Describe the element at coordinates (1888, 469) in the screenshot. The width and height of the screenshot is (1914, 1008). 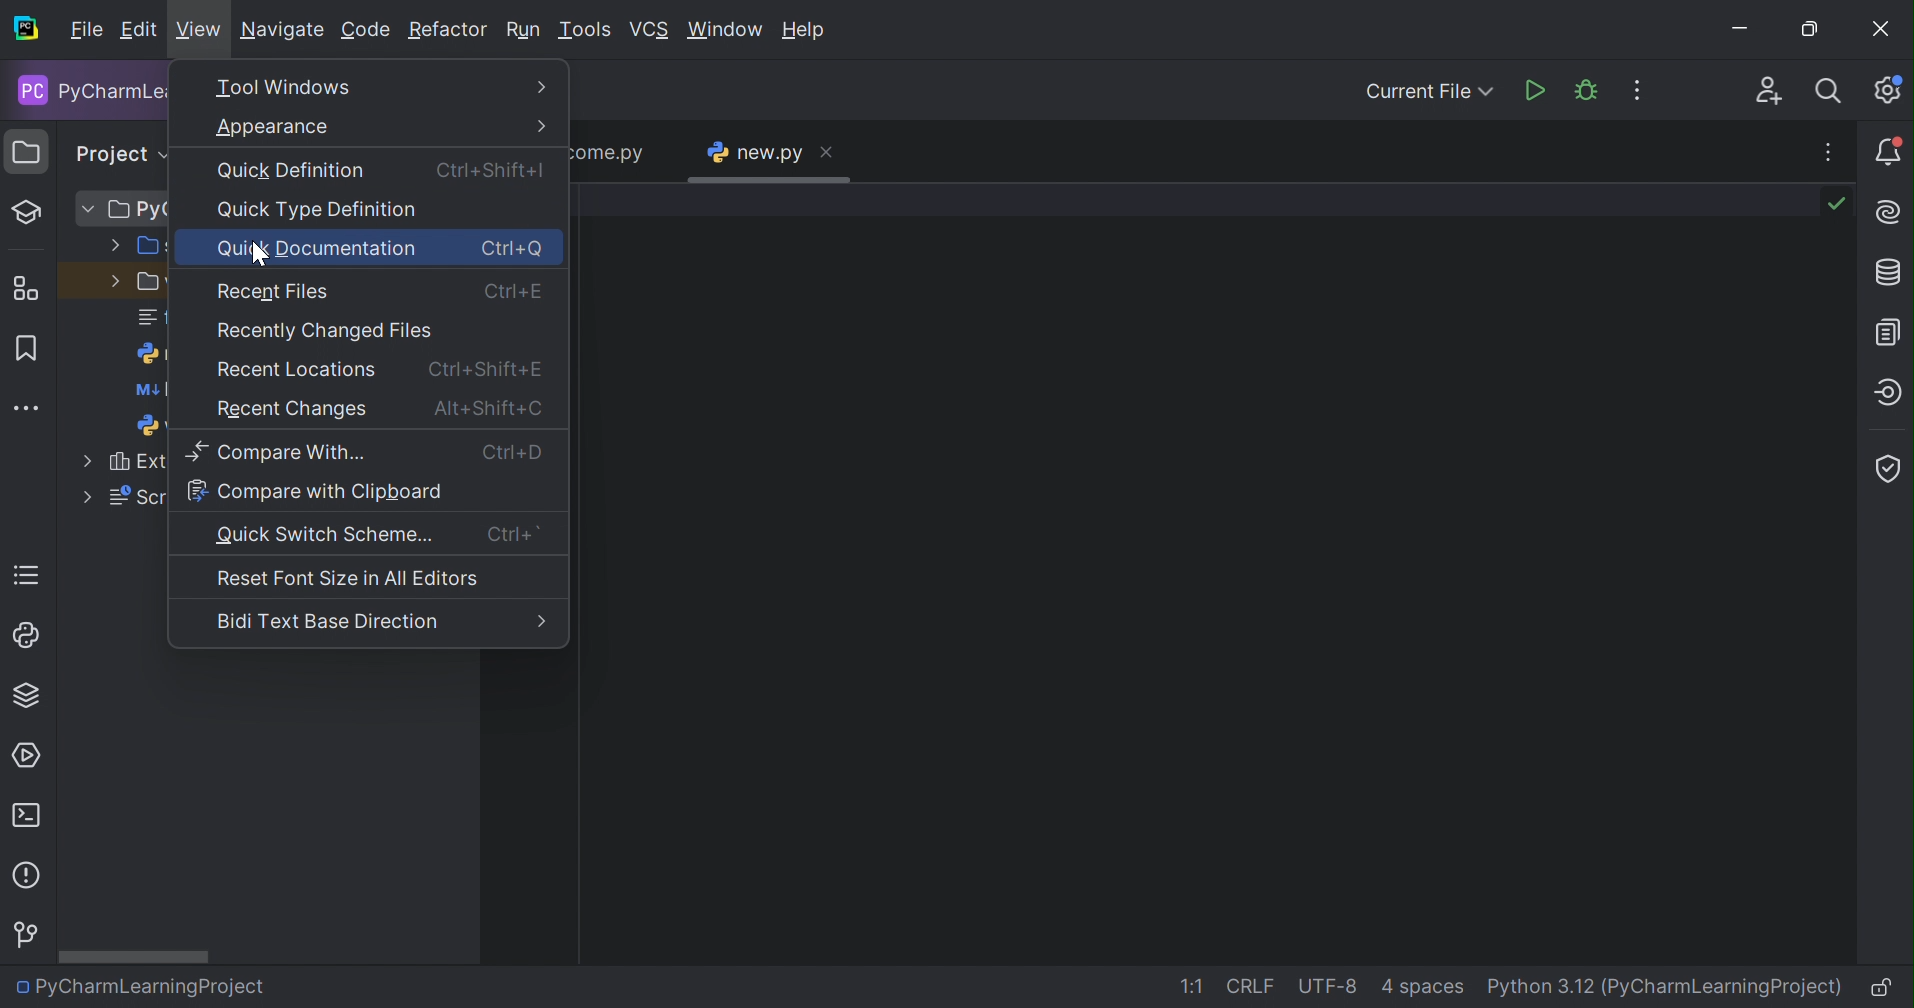
I see `Coverage` at that location.